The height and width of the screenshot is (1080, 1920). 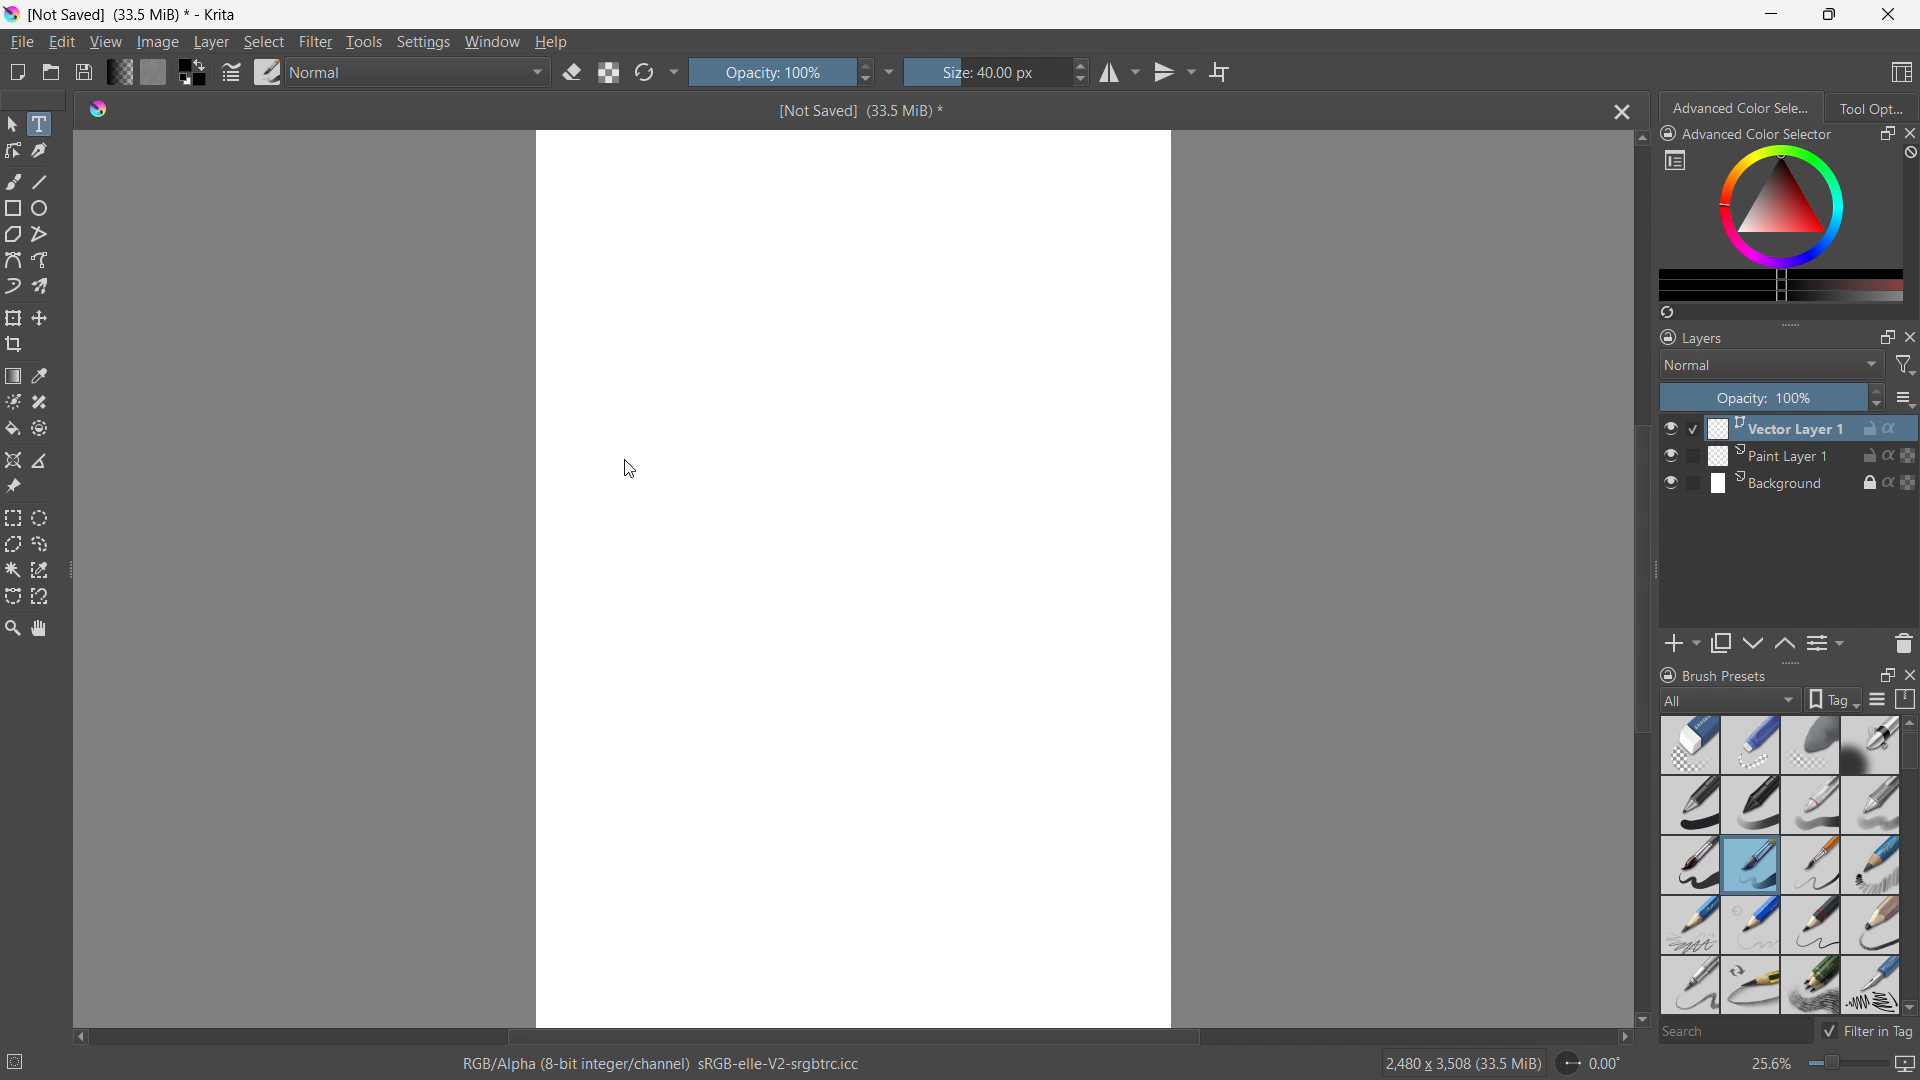 What do you see at coordinates (855, 576) in the screenshot?
I see `blank canvas` at bounding box center [855, 576].